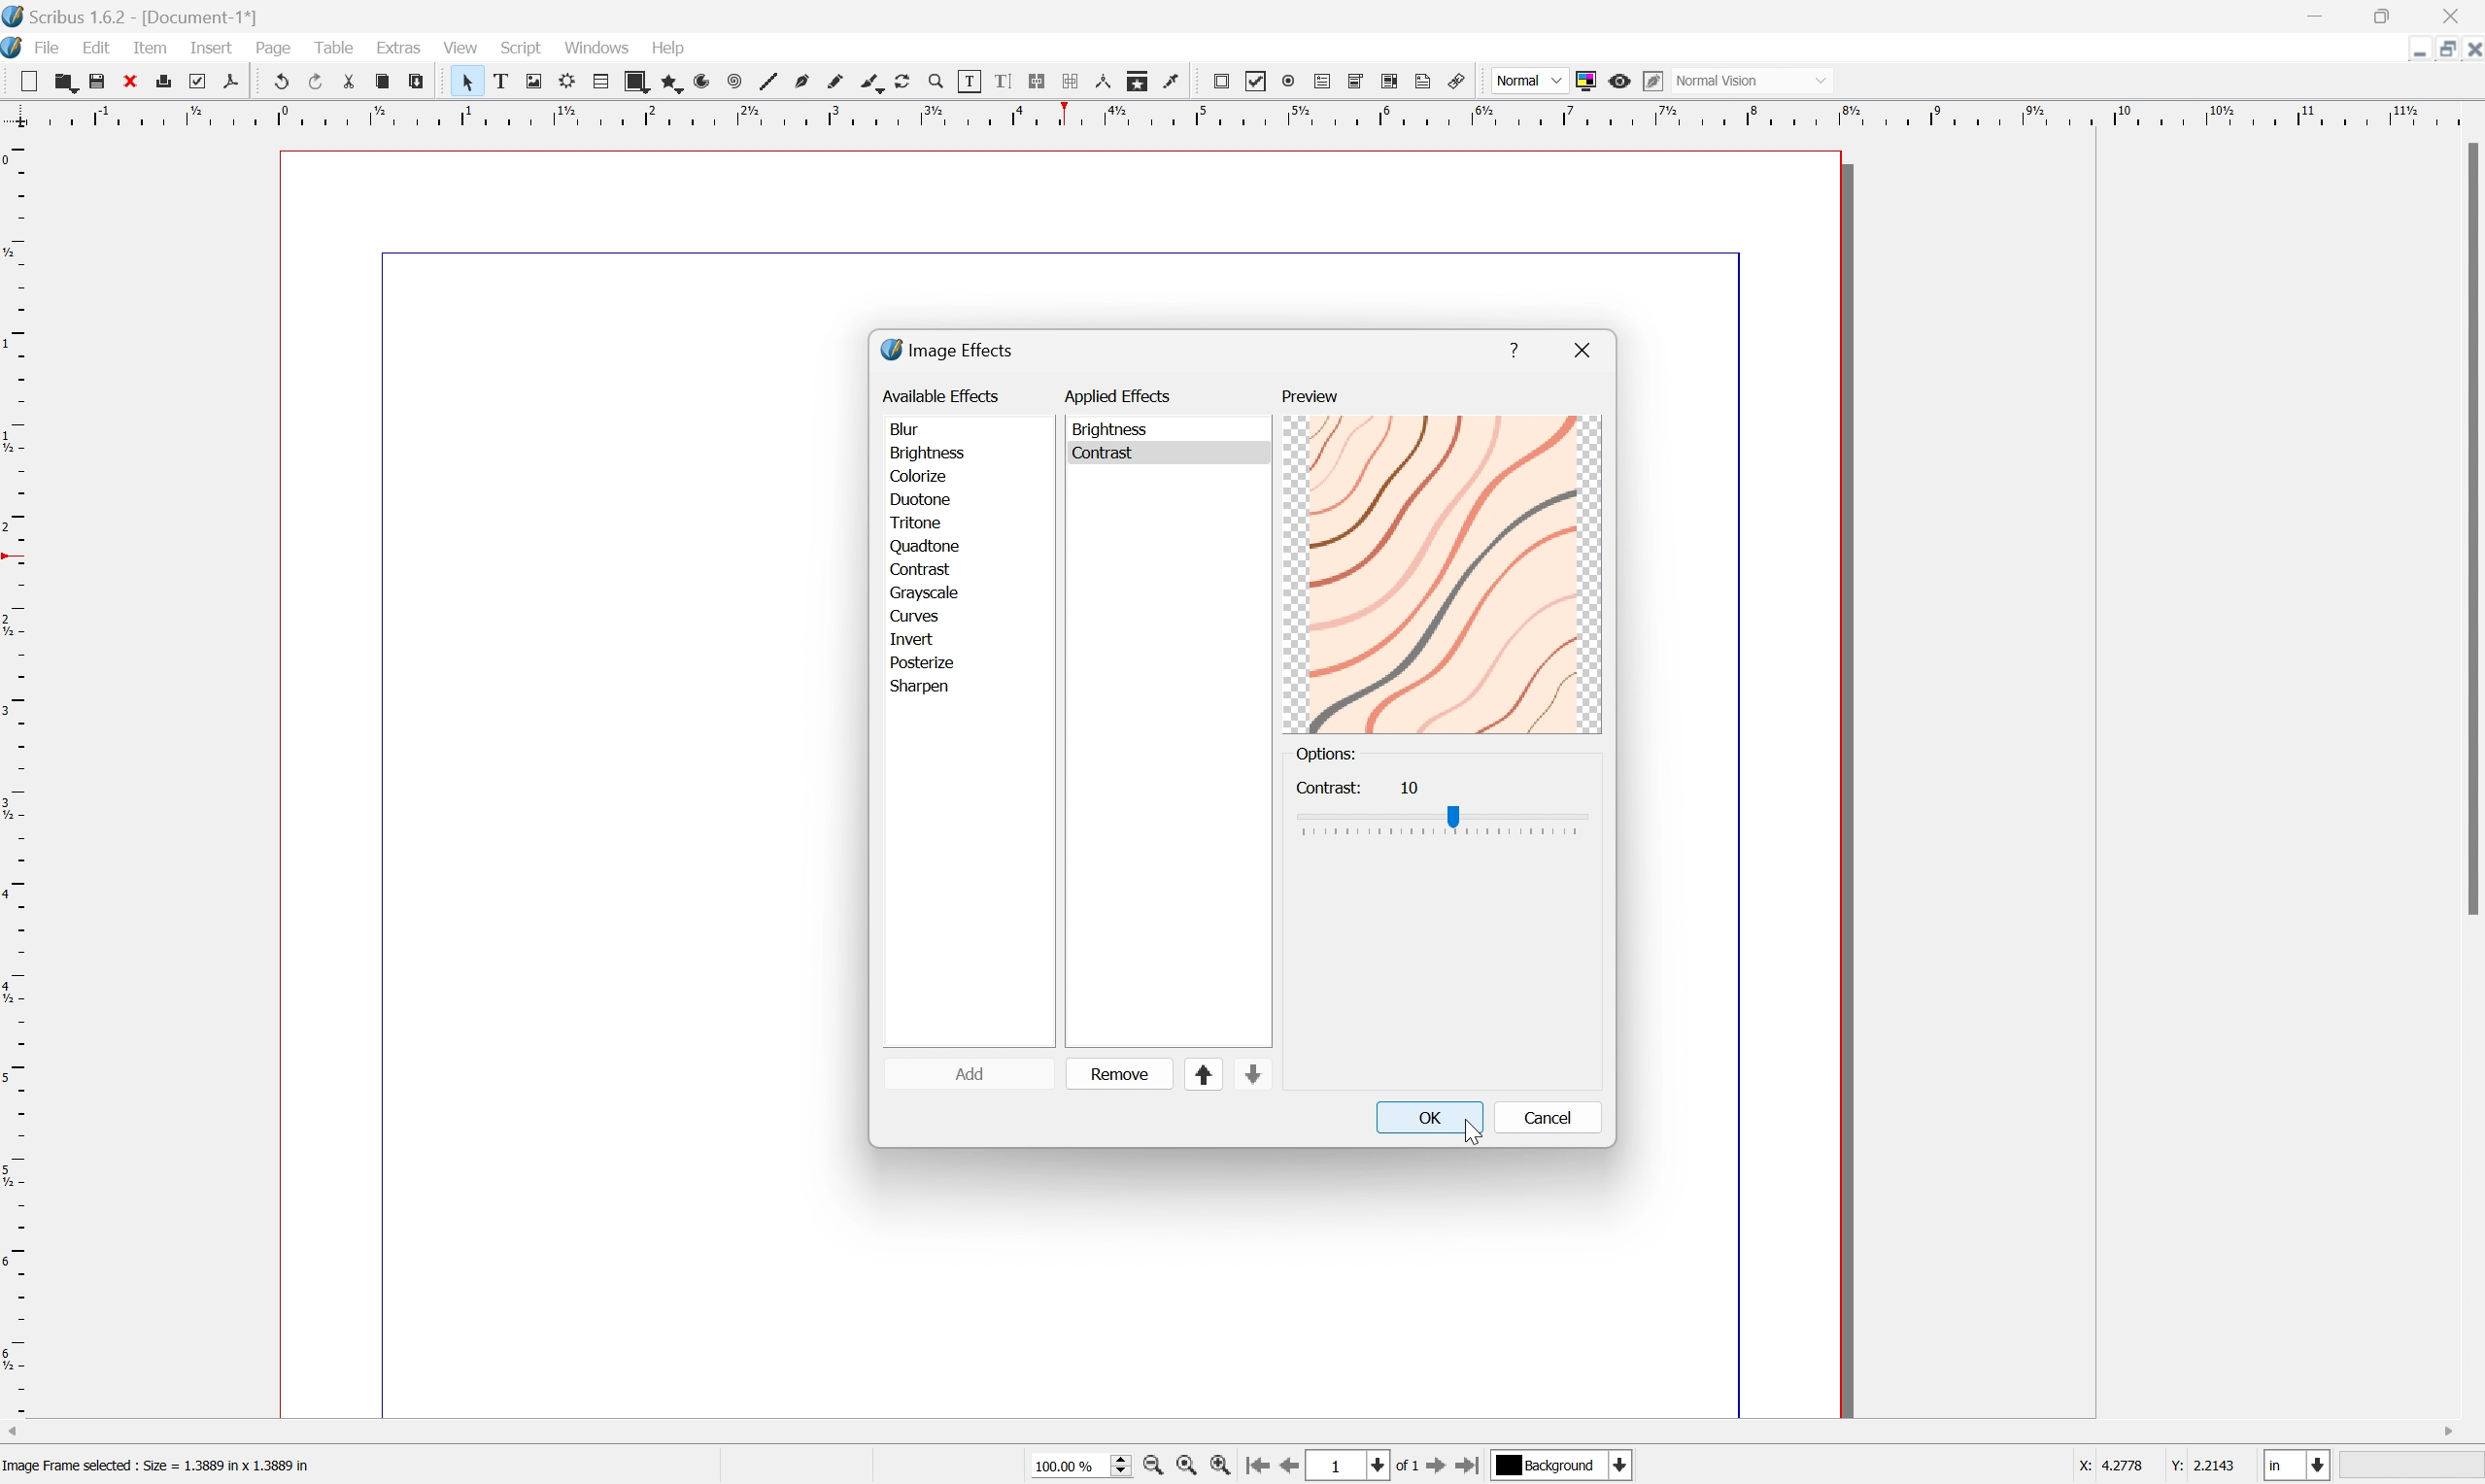 Image resolution: width=2485 pixels, height=1484 pixels. Describe the element at coordinates (1258, 83) in the screenshot. I see `PDF checkbox` at that location.